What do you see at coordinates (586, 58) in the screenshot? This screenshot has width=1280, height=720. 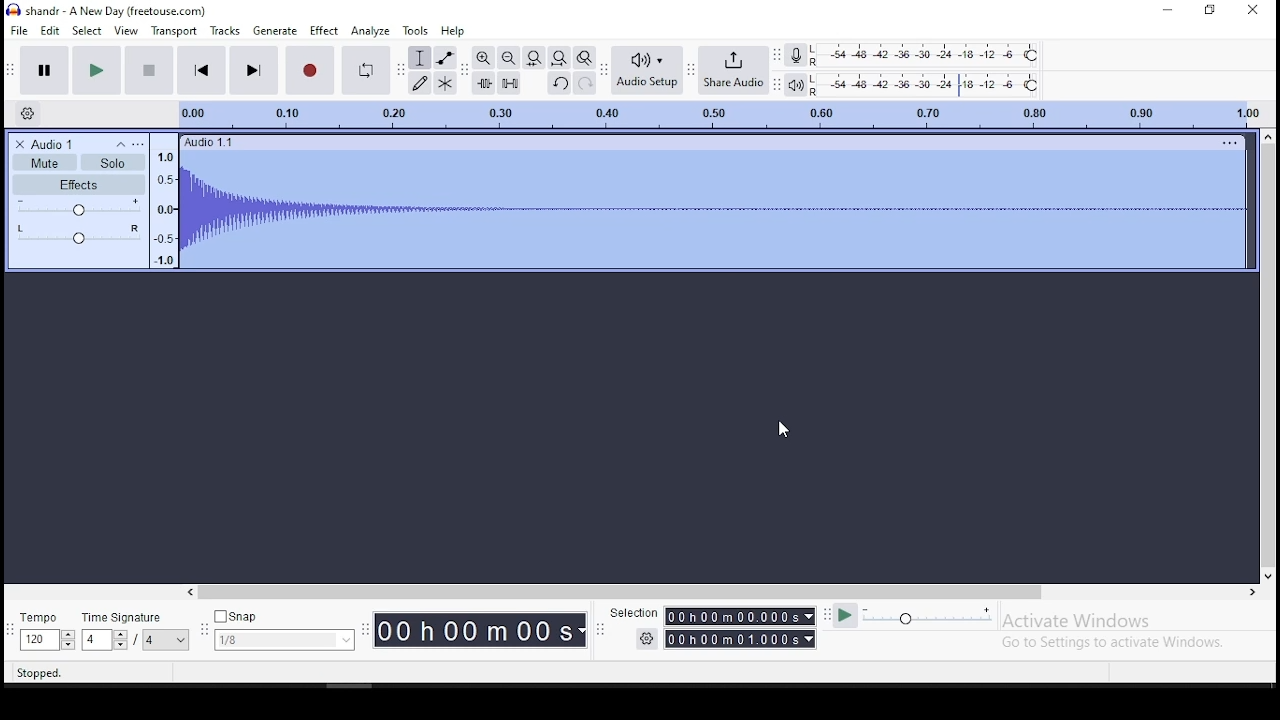 I see `zoom toggle` at bounding box center [586, 58].